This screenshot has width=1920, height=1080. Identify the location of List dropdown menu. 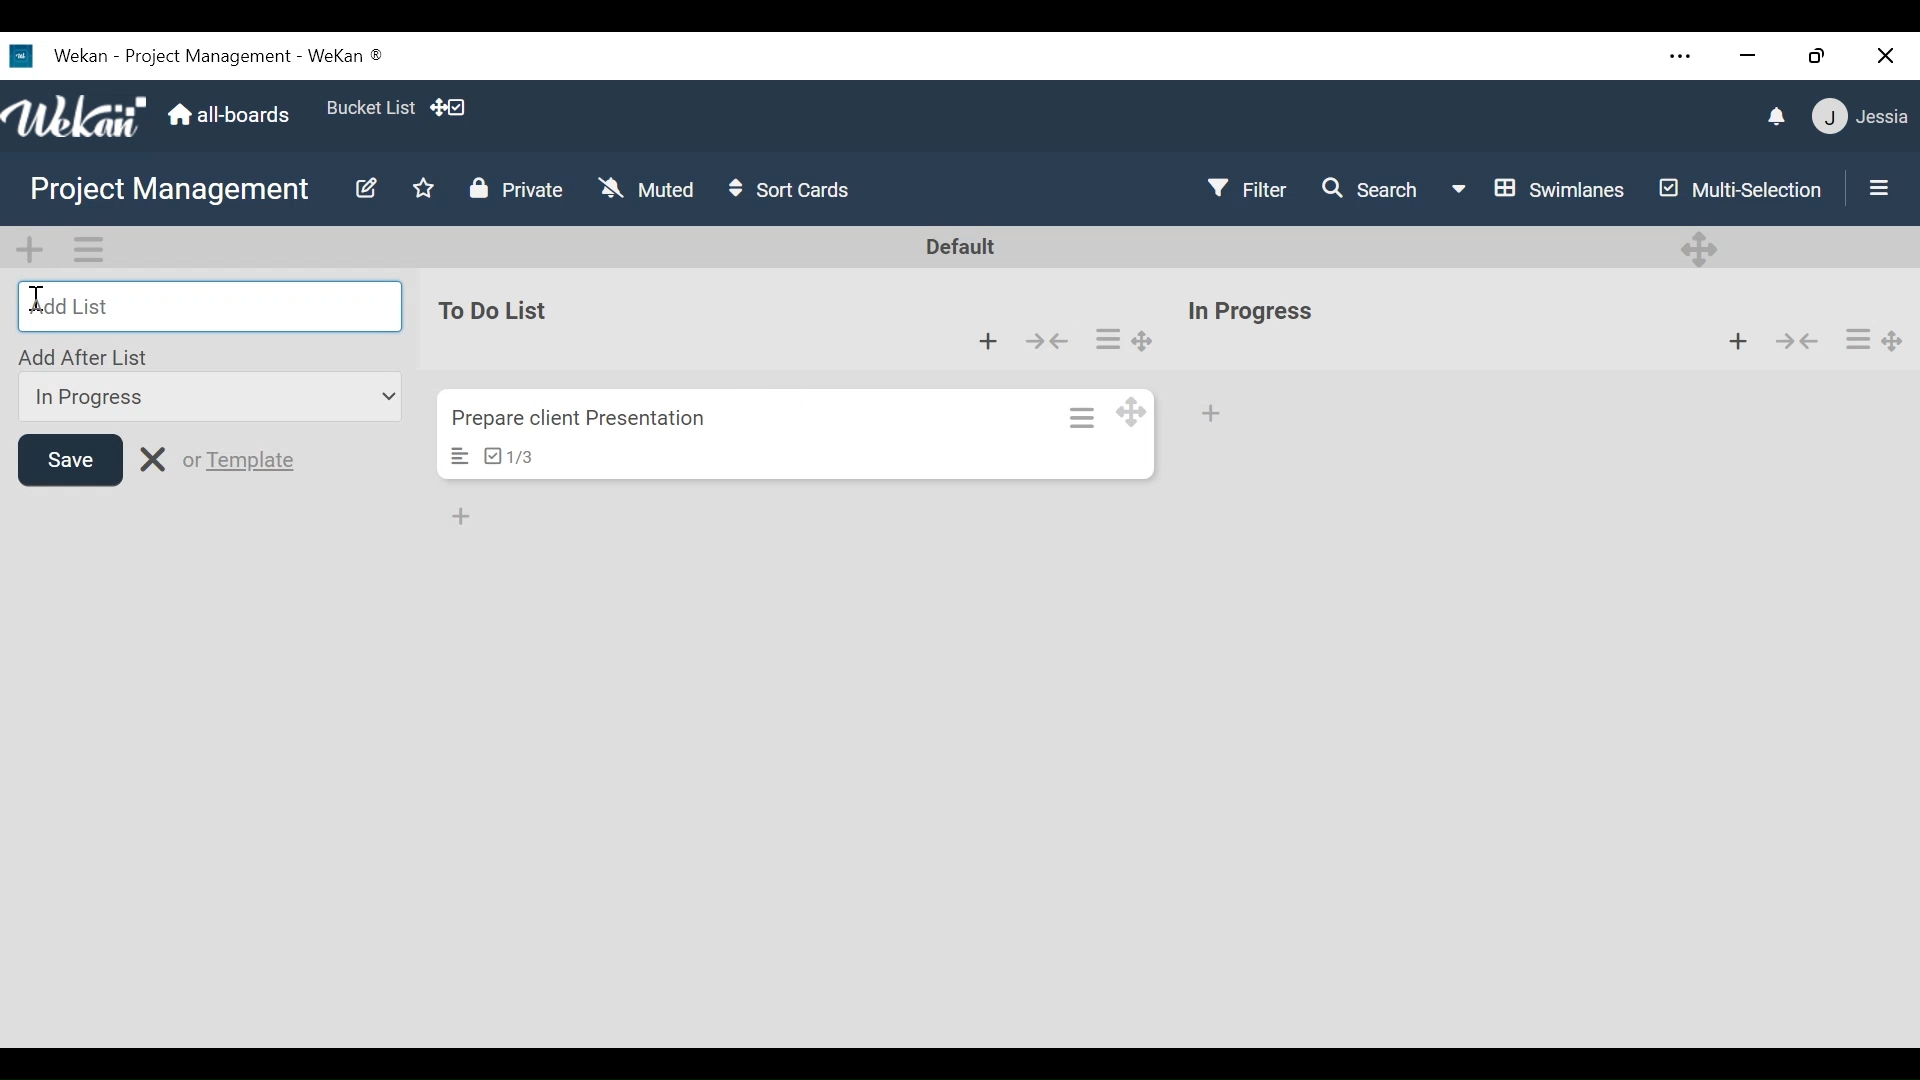
(208, 397).